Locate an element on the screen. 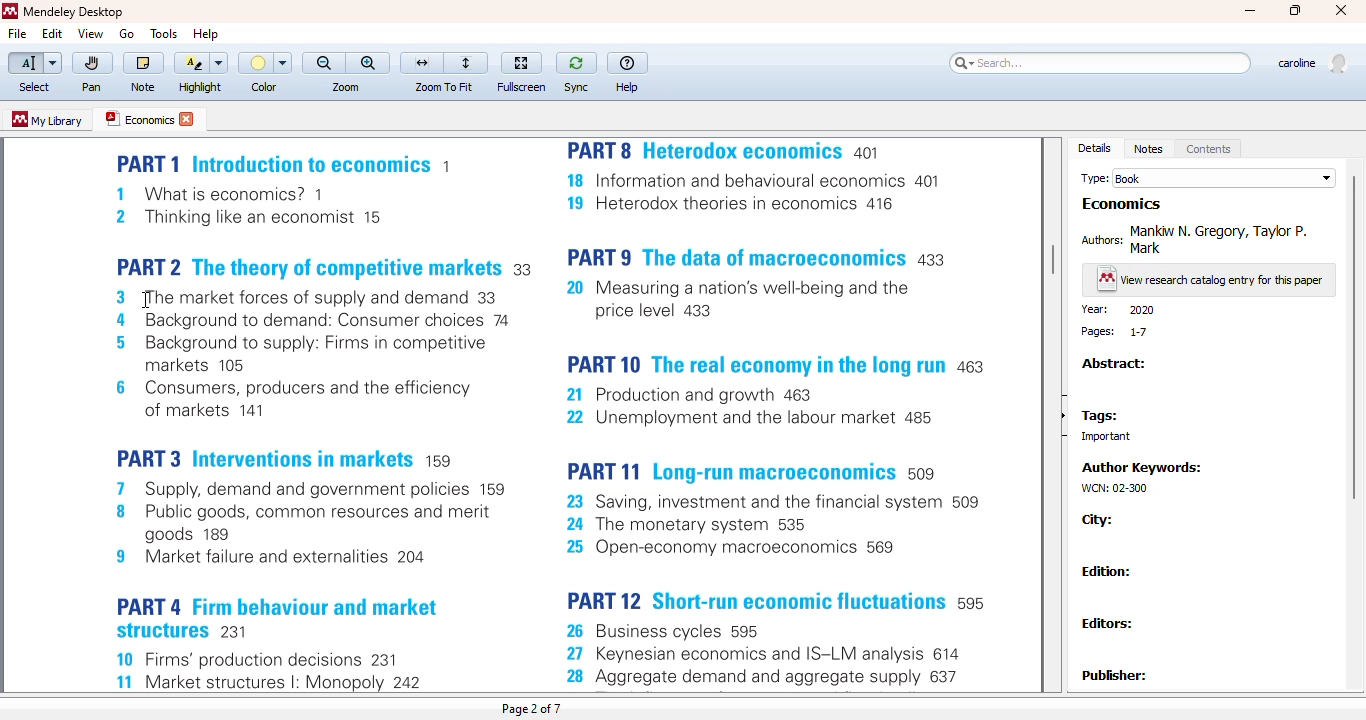 The image size is (1366, 720). . 4 PART 8 Heterodox economics 401
PART 1 Introduction to economics 1
1 What 24 18 Information and behavioural economics 401
EL 18 QESNOMICS! 19 Heterodox theories in economics 416

2 Thinking like an economist 15
PART 2 The theory of competitive markets 33 PART 9 The data of macroeconomics 433
3 The market forces of supply and demand 33 Ld Measuring : nation's well-being and the
4 ‘Background to demand: Consumer choices 74 price level 433
5 Background to supply: Firms in competitive

markets 105 PART 10 The real economy in the long run 263
6 Consumers, producers and the efficiency 21 Production and growth 463

of markets 141 22 Unemployment and the labour market 485
PART 3 Interventions in markets 159 .

PART 11 Long-run macroeconomics 509

7 Supply, demand and government policies 159 2s " d the fi ! 500
8 Public goods, common resources and merit aving, investment and the financial system

goods 189 24 The monetary system 535
9 Market failure and externalities 204 25 Open-economy macroeconomics 569
PART 4 Firm behaviour and market PART 12 Short-run economic fluctuations s95
structures 231 26 Business cycles 595
10 Firms’ production decisions 231 21 Keynesian economics and IS-LM analysis 614
11 Market structures |: Monopoly 242 28 Aggregate demand and aggregate supply 637 is located at coordinates (553, 416).